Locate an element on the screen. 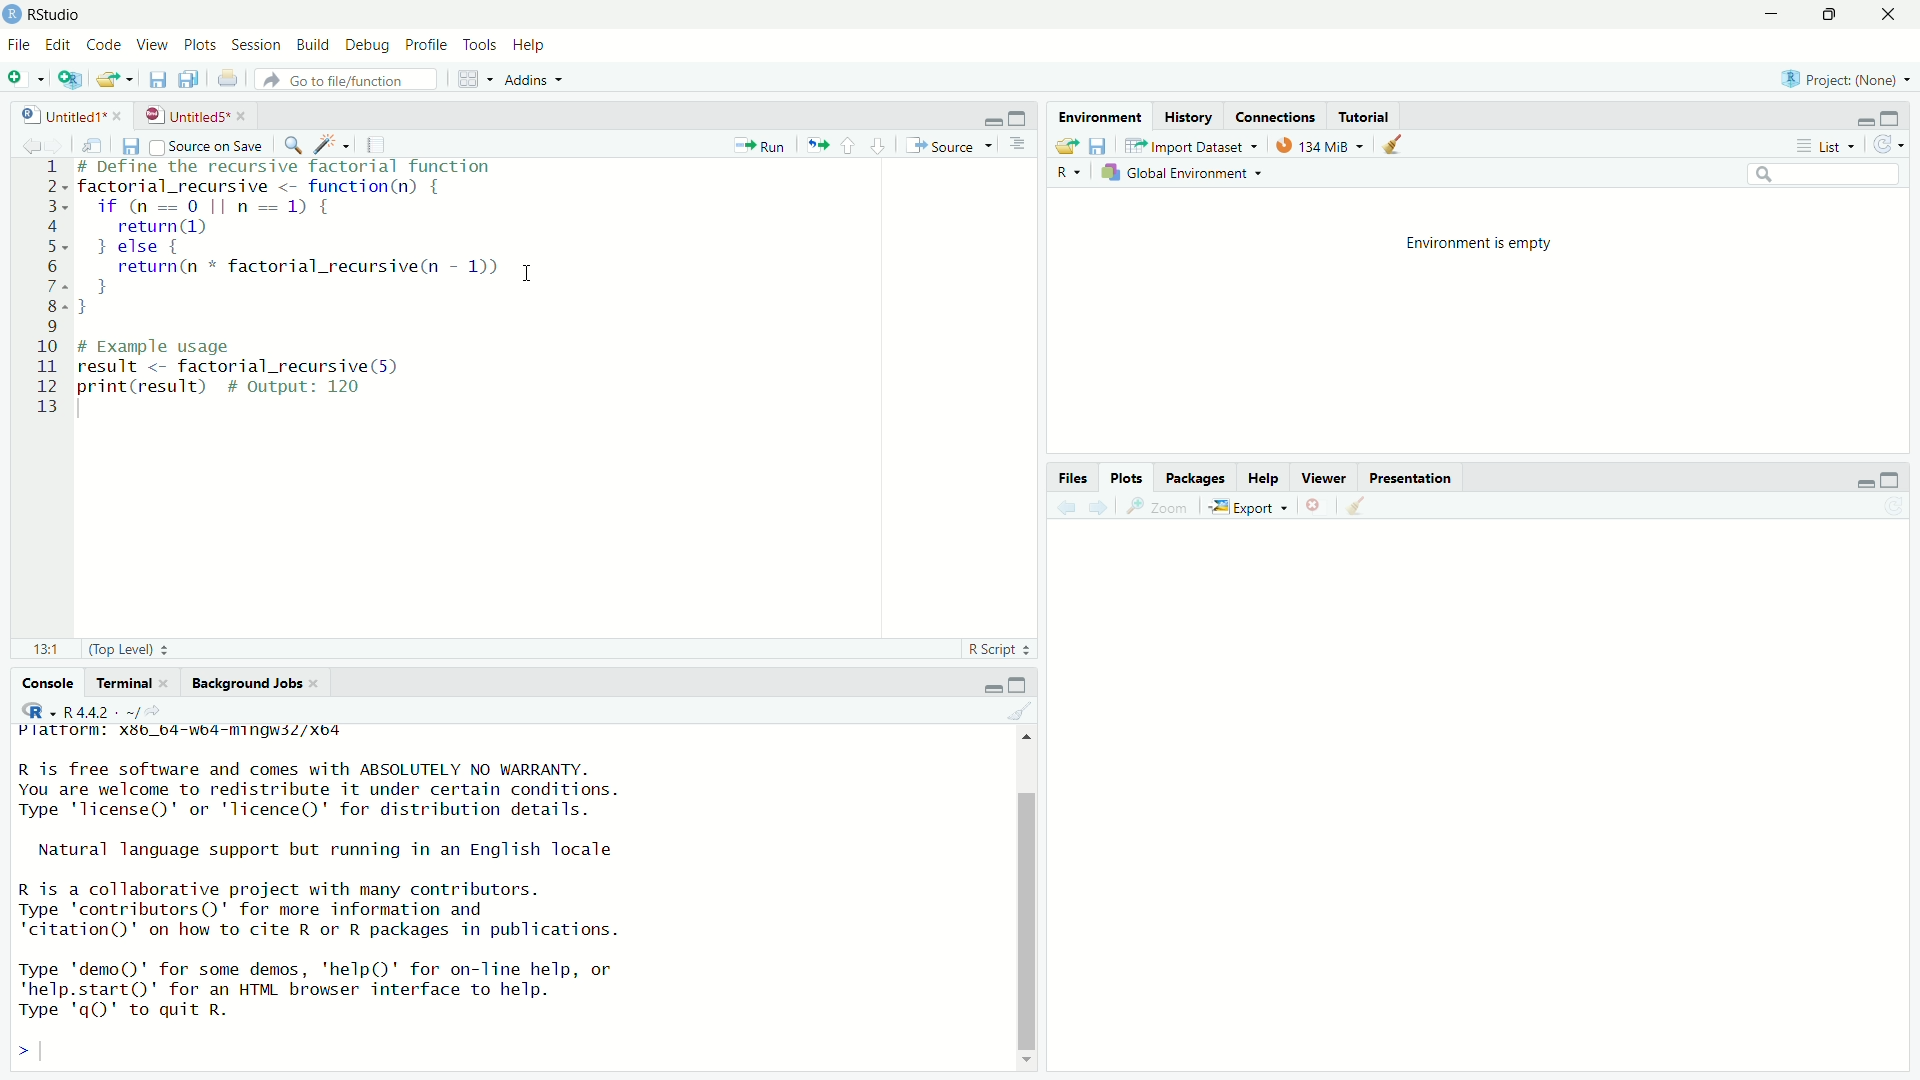  Go forward to the next source location (Ctrl + F10) is located at coordinates (1102, 505).